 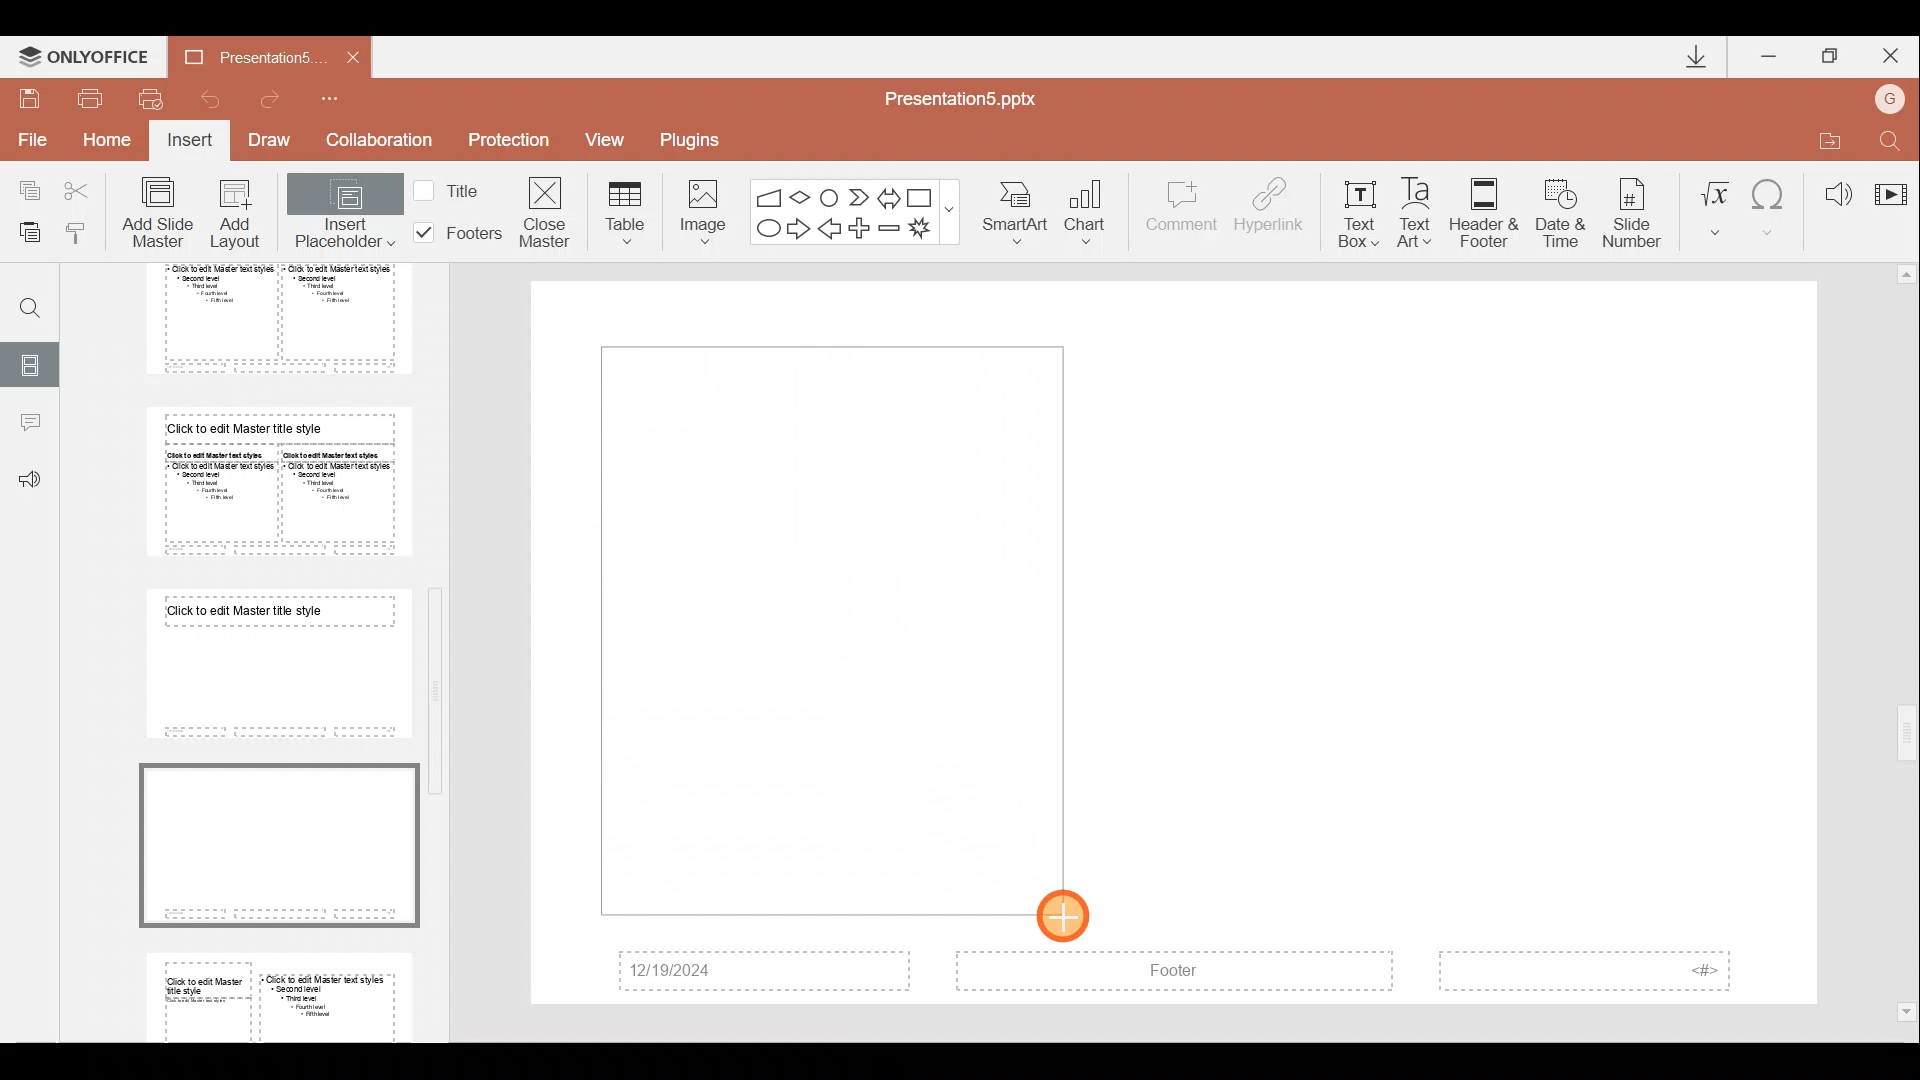 What do you see at coordinates (22, 190) in the screenshot?
I see `Copy` at bounding box center [22, 190].